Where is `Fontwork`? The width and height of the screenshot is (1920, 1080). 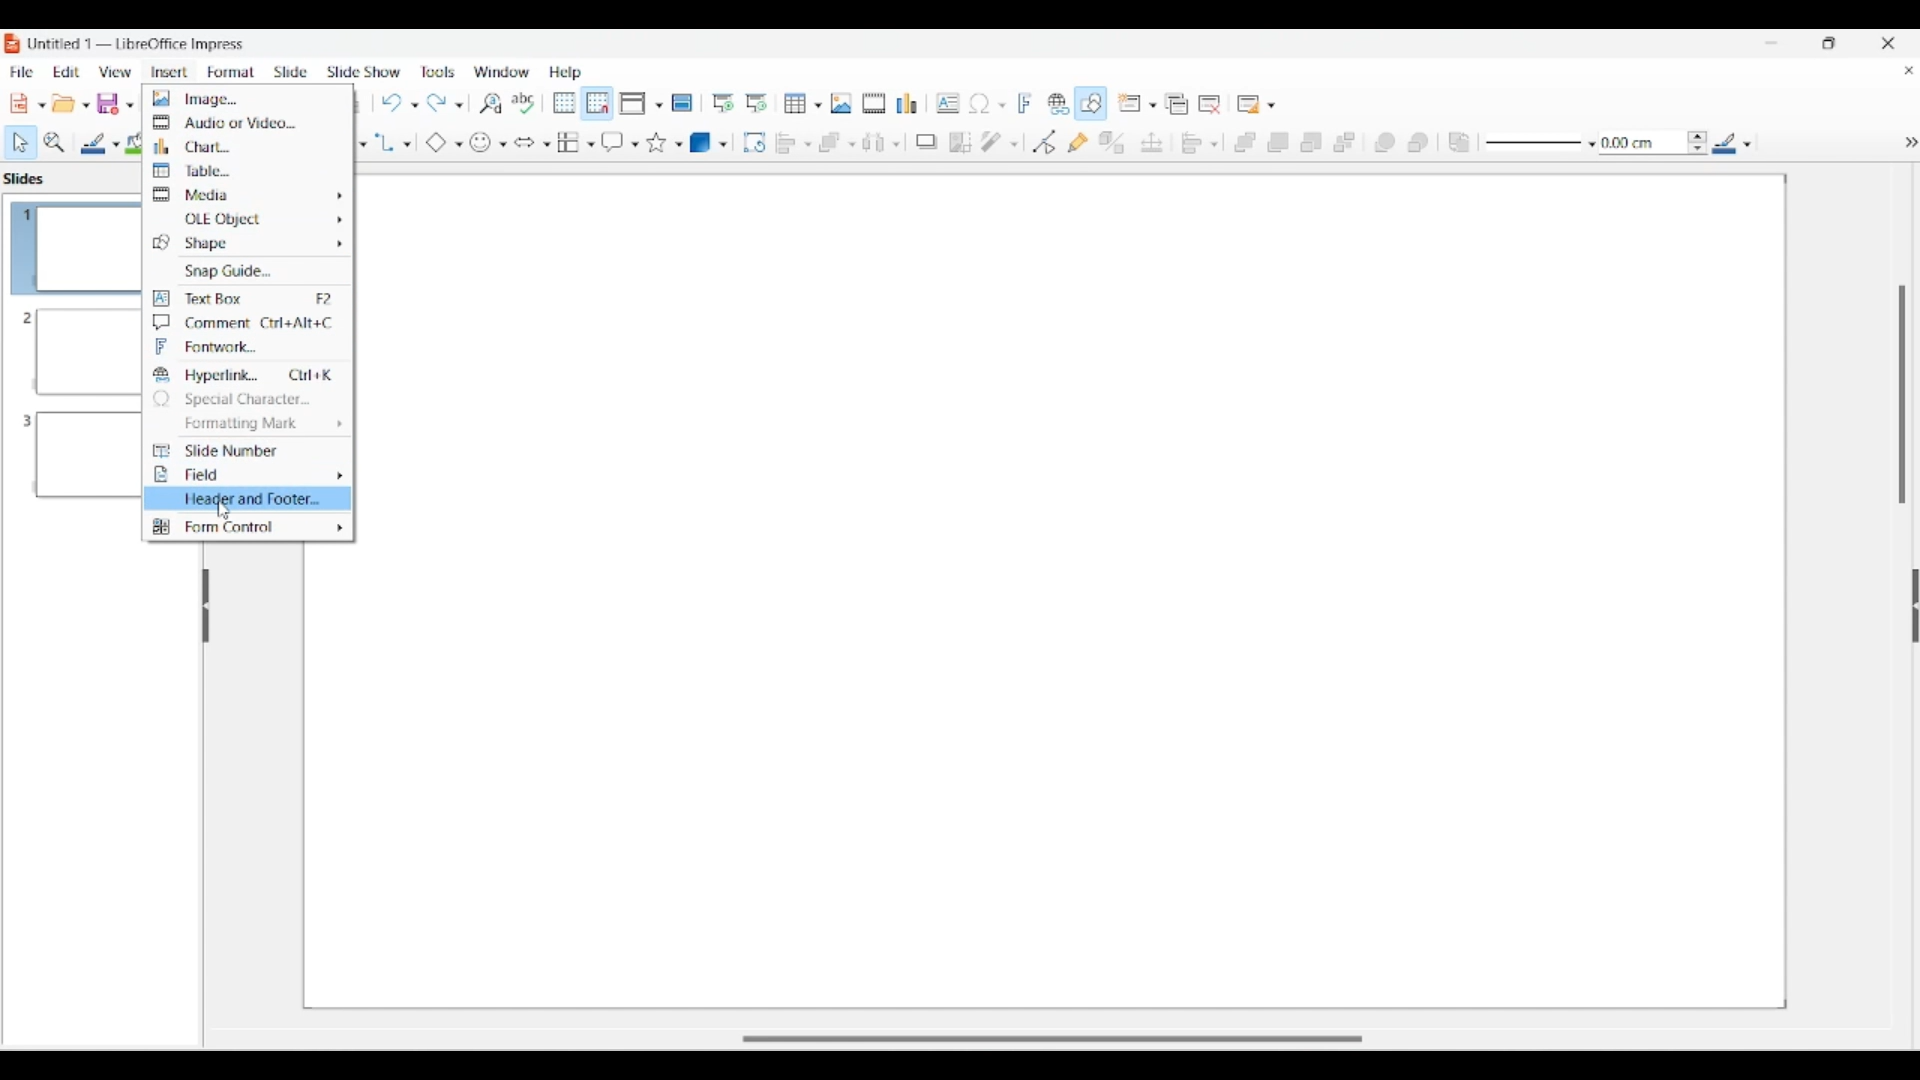
Fontwork is located at coordinates (246, 347).